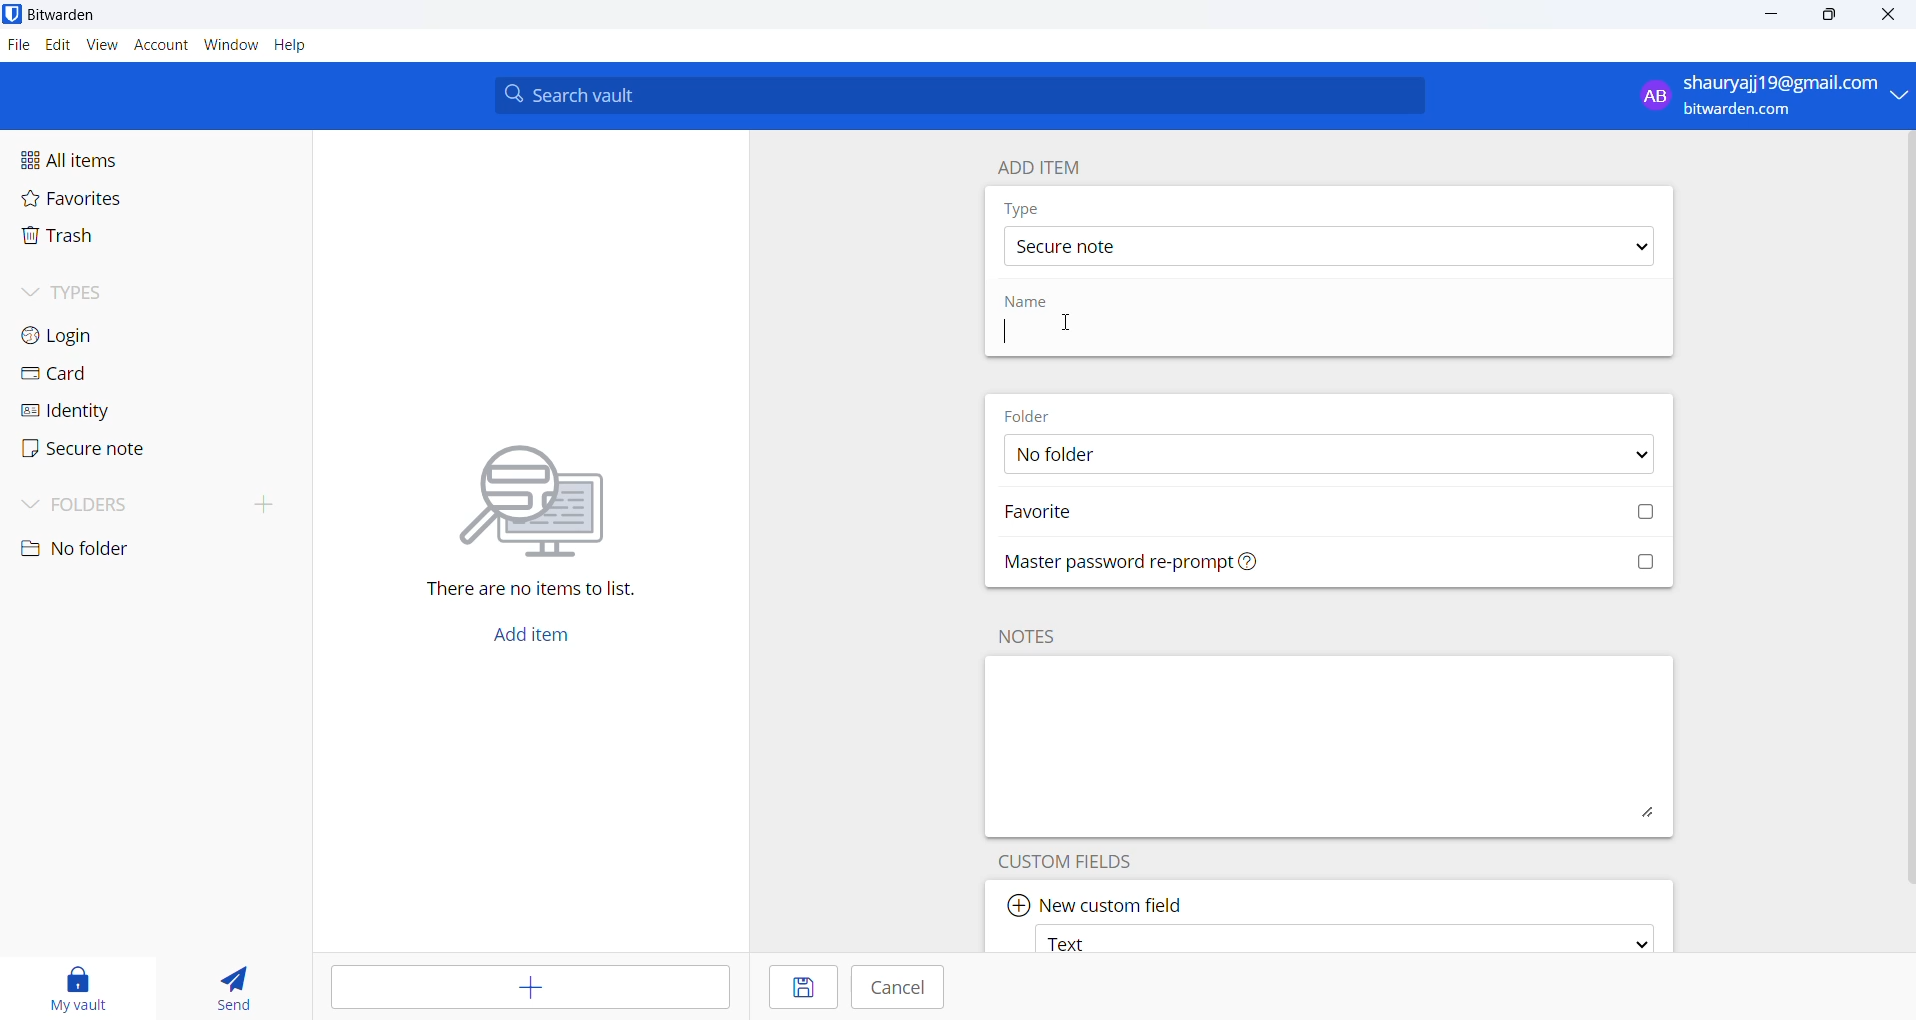  Describe the element at coordinates (101, 333) in the screenshot. I see `login` at that location.